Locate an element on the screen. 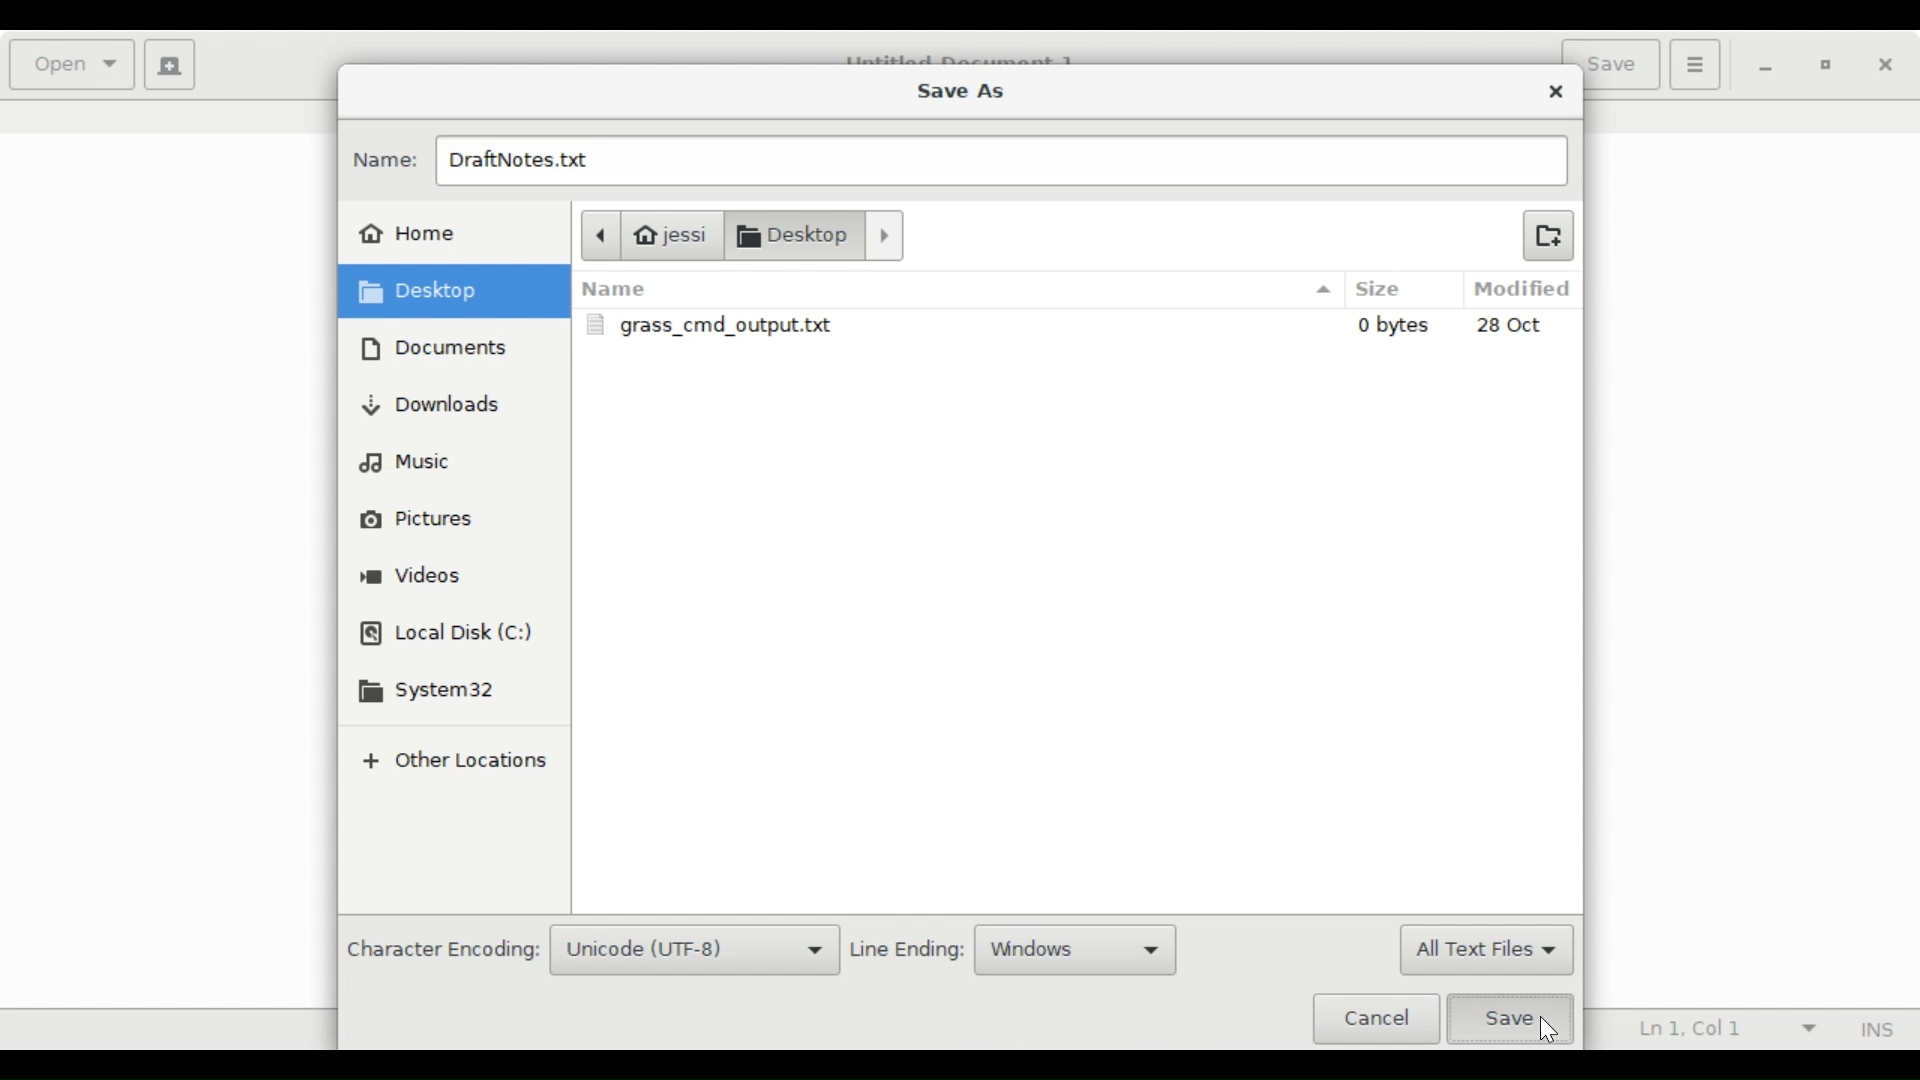 The image size is (1920, 1080). Windows is located at coordinates (1079, 948).